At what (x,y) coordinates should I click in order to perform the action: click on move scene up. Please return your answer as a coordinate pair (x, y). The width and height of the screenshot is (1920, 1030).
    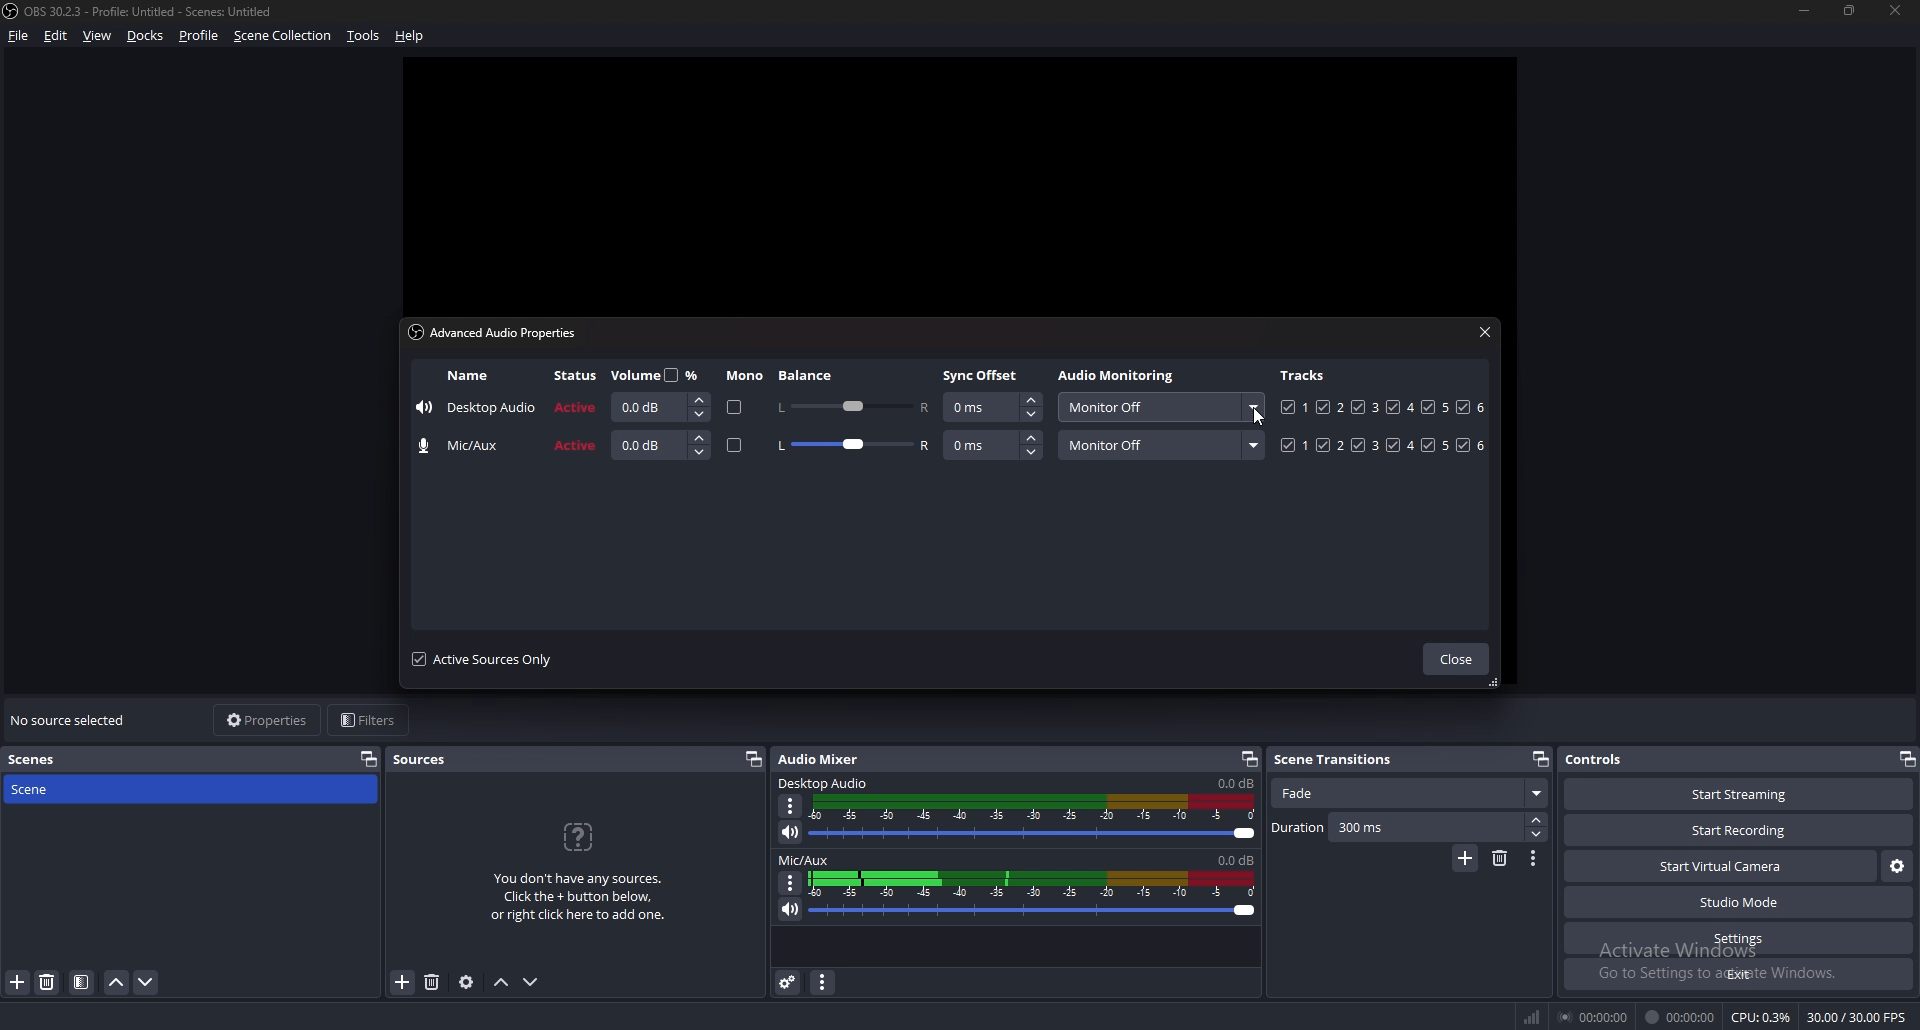
    Looking at the image, I should click on (118, 983).